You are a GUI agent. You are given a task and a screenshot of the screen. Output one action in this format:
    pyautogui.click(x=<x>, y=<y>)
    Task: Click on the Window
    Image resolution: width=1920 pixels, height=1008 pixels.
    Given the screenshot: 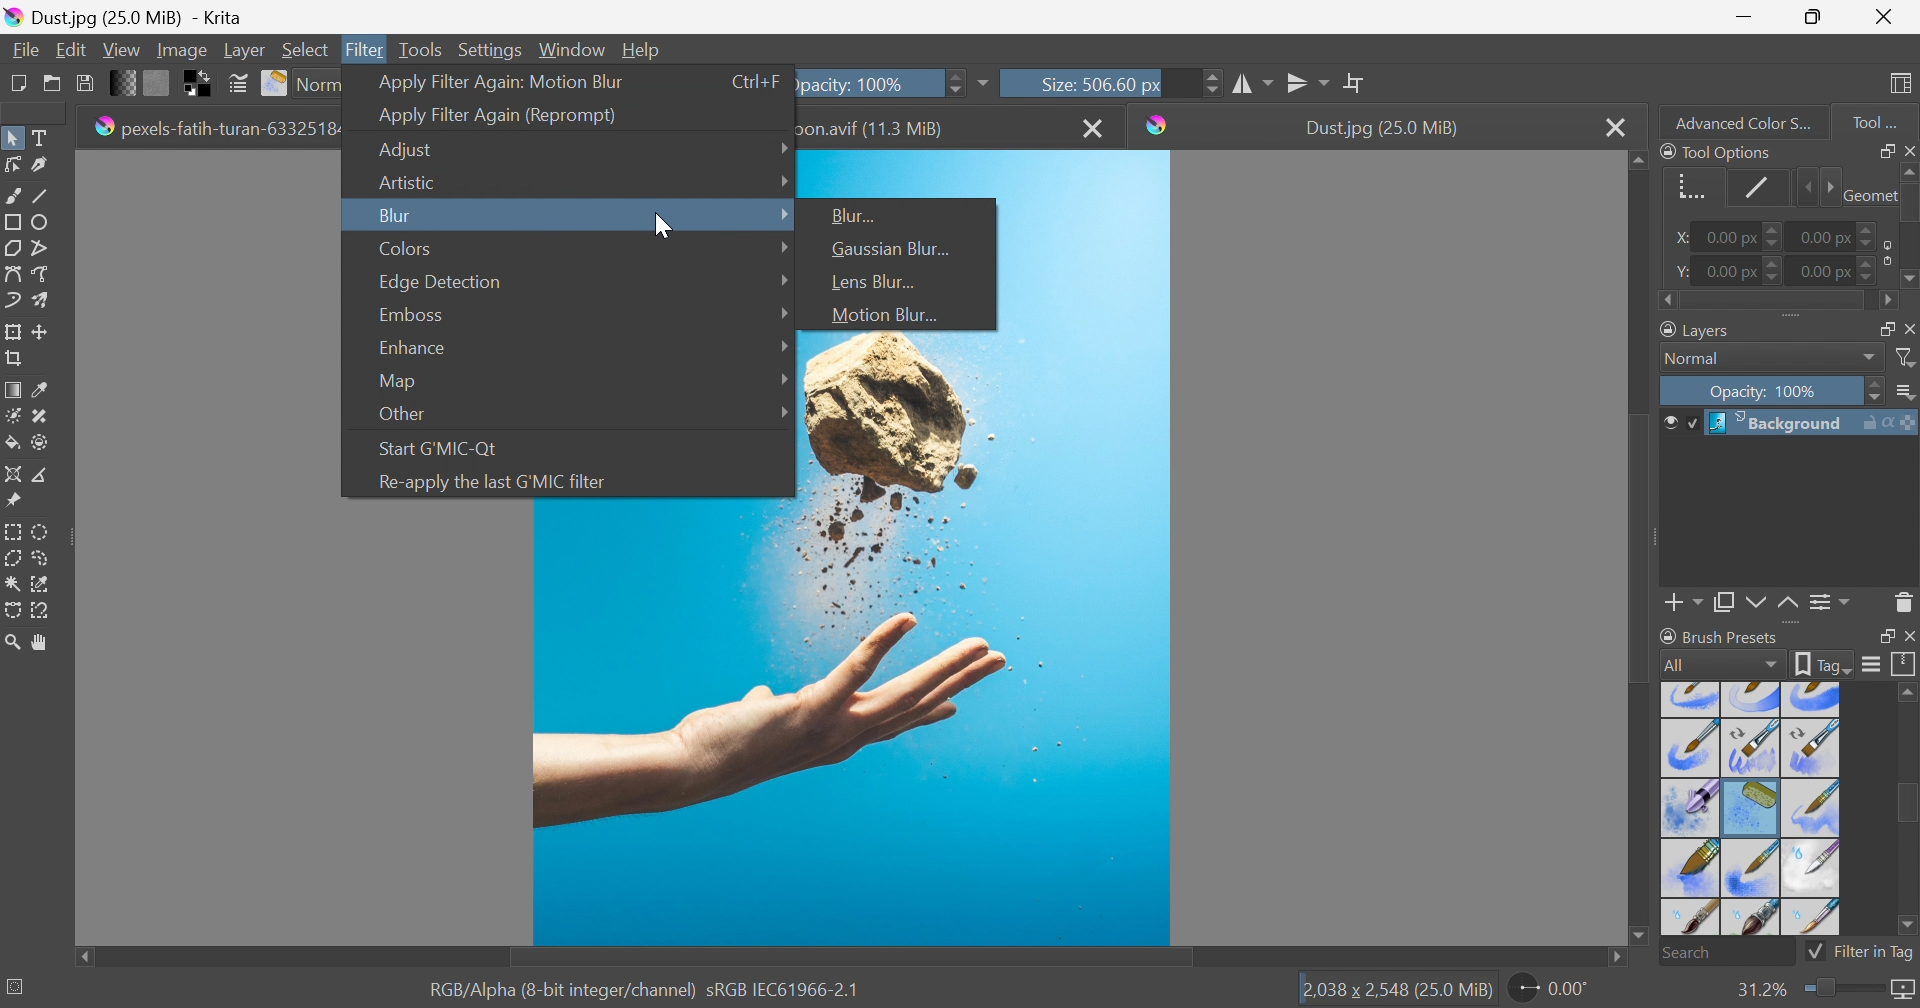 What is the action you would take?
    pyautogui.click(x=573, y=48)
    